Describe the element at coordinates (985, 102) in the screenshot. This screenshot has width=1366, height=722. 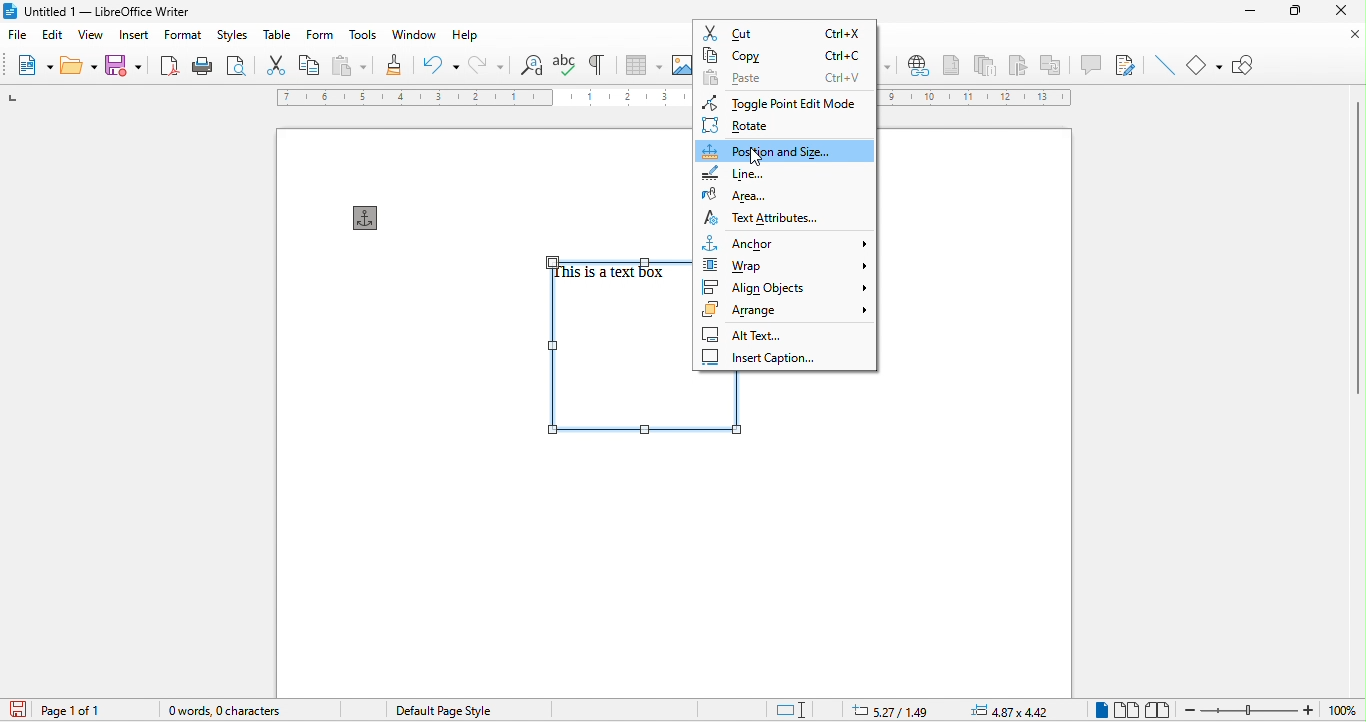
I see `ruler` at that location.